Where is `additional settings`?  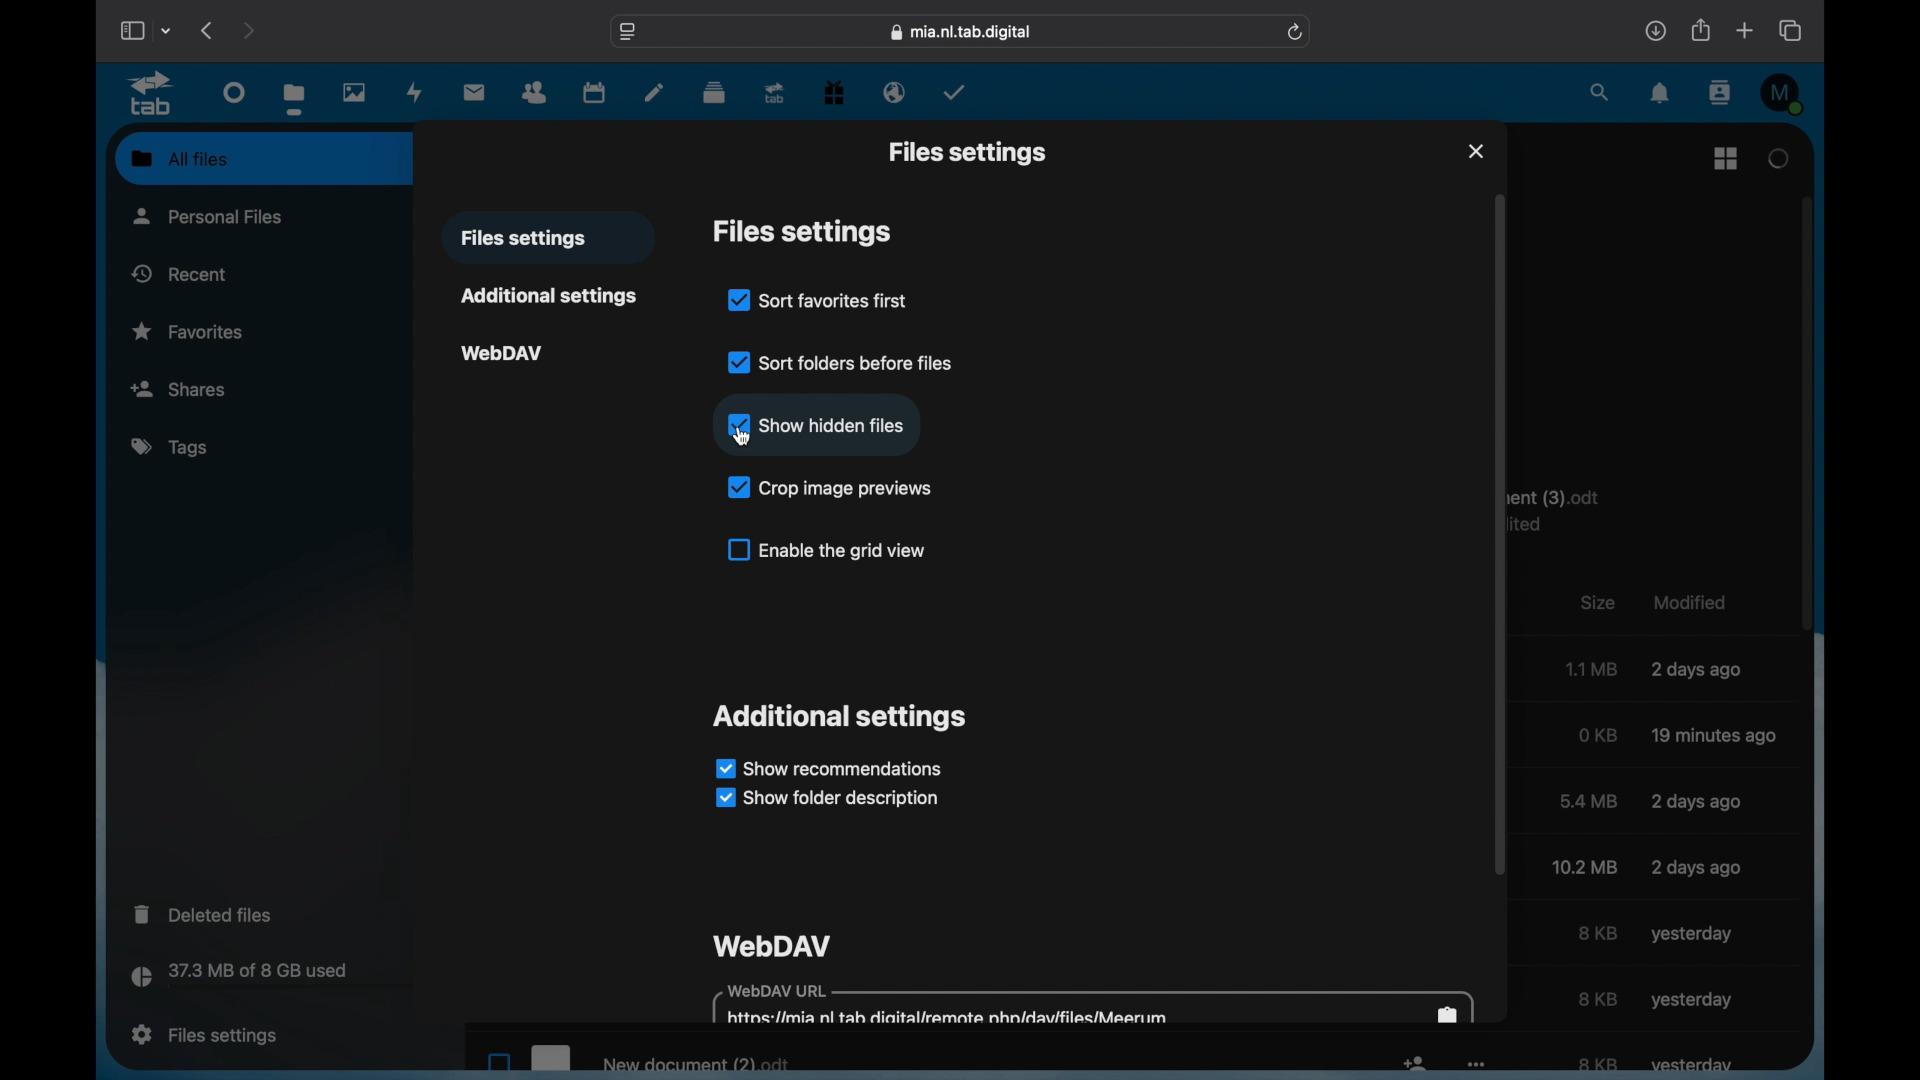
additional settings is located at coordinates (550, 296).